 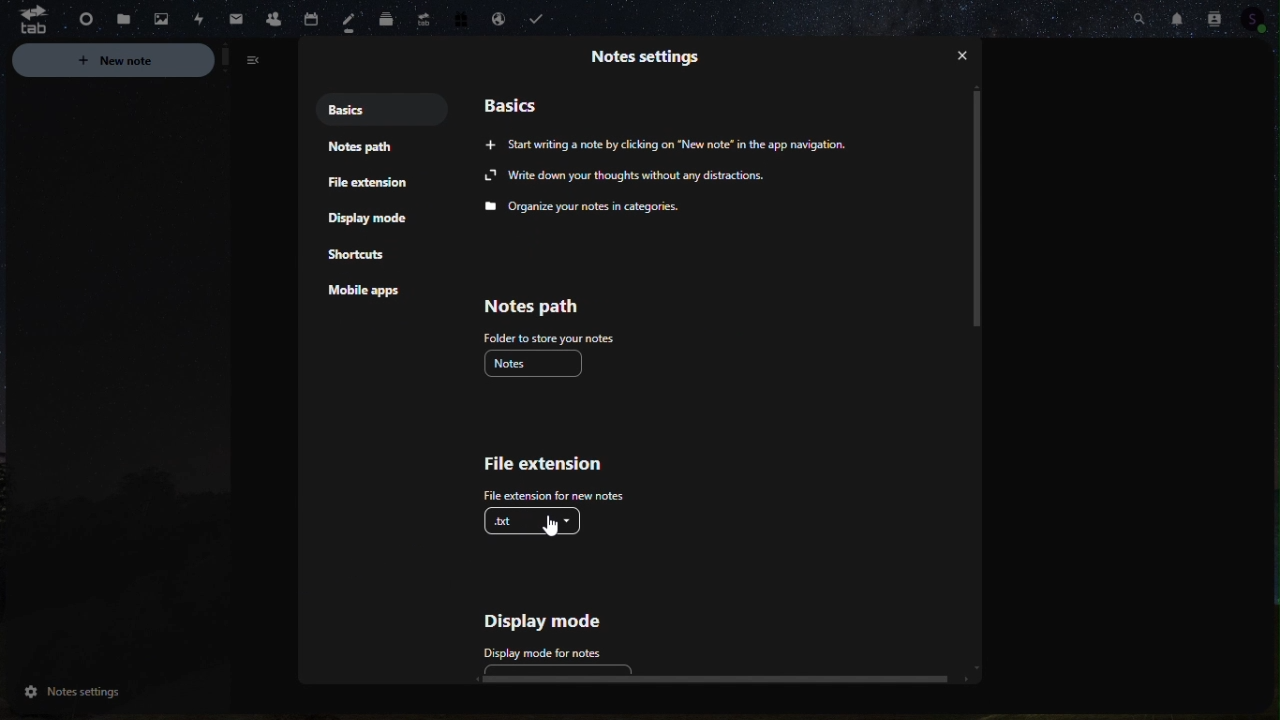 I want to click on vertical scroll bar, so click(x=978, y=210).